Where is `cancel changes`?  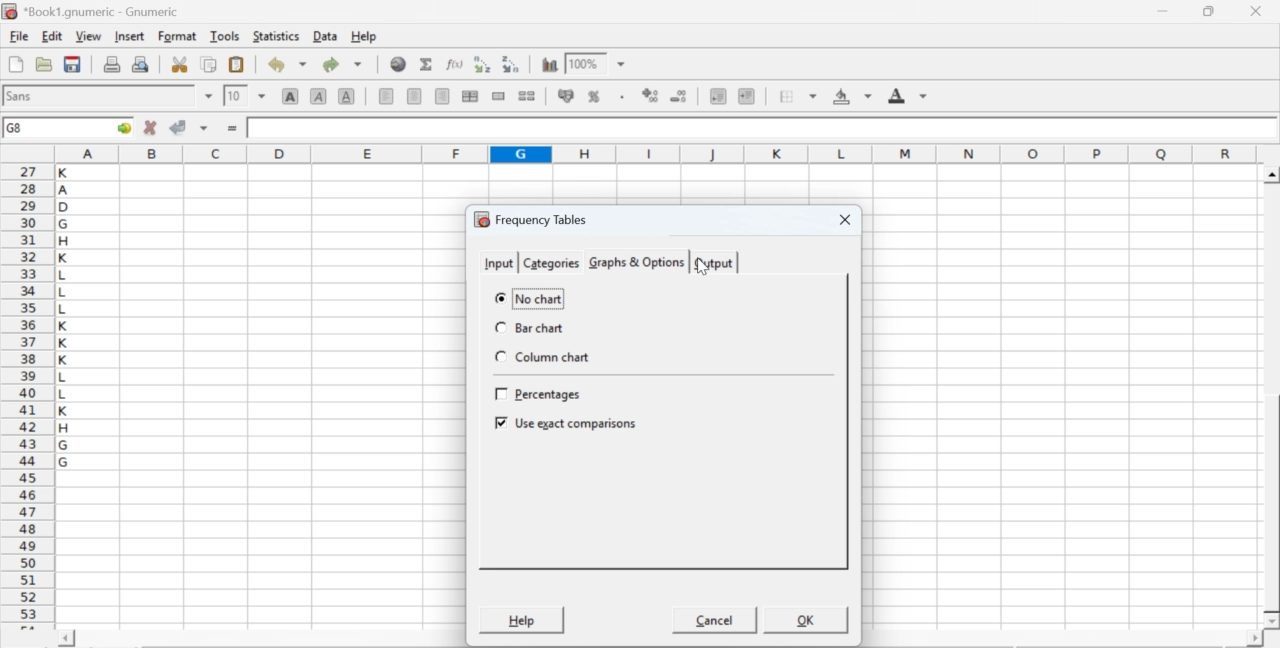
cancel changes is located at coordinates (151, 127).